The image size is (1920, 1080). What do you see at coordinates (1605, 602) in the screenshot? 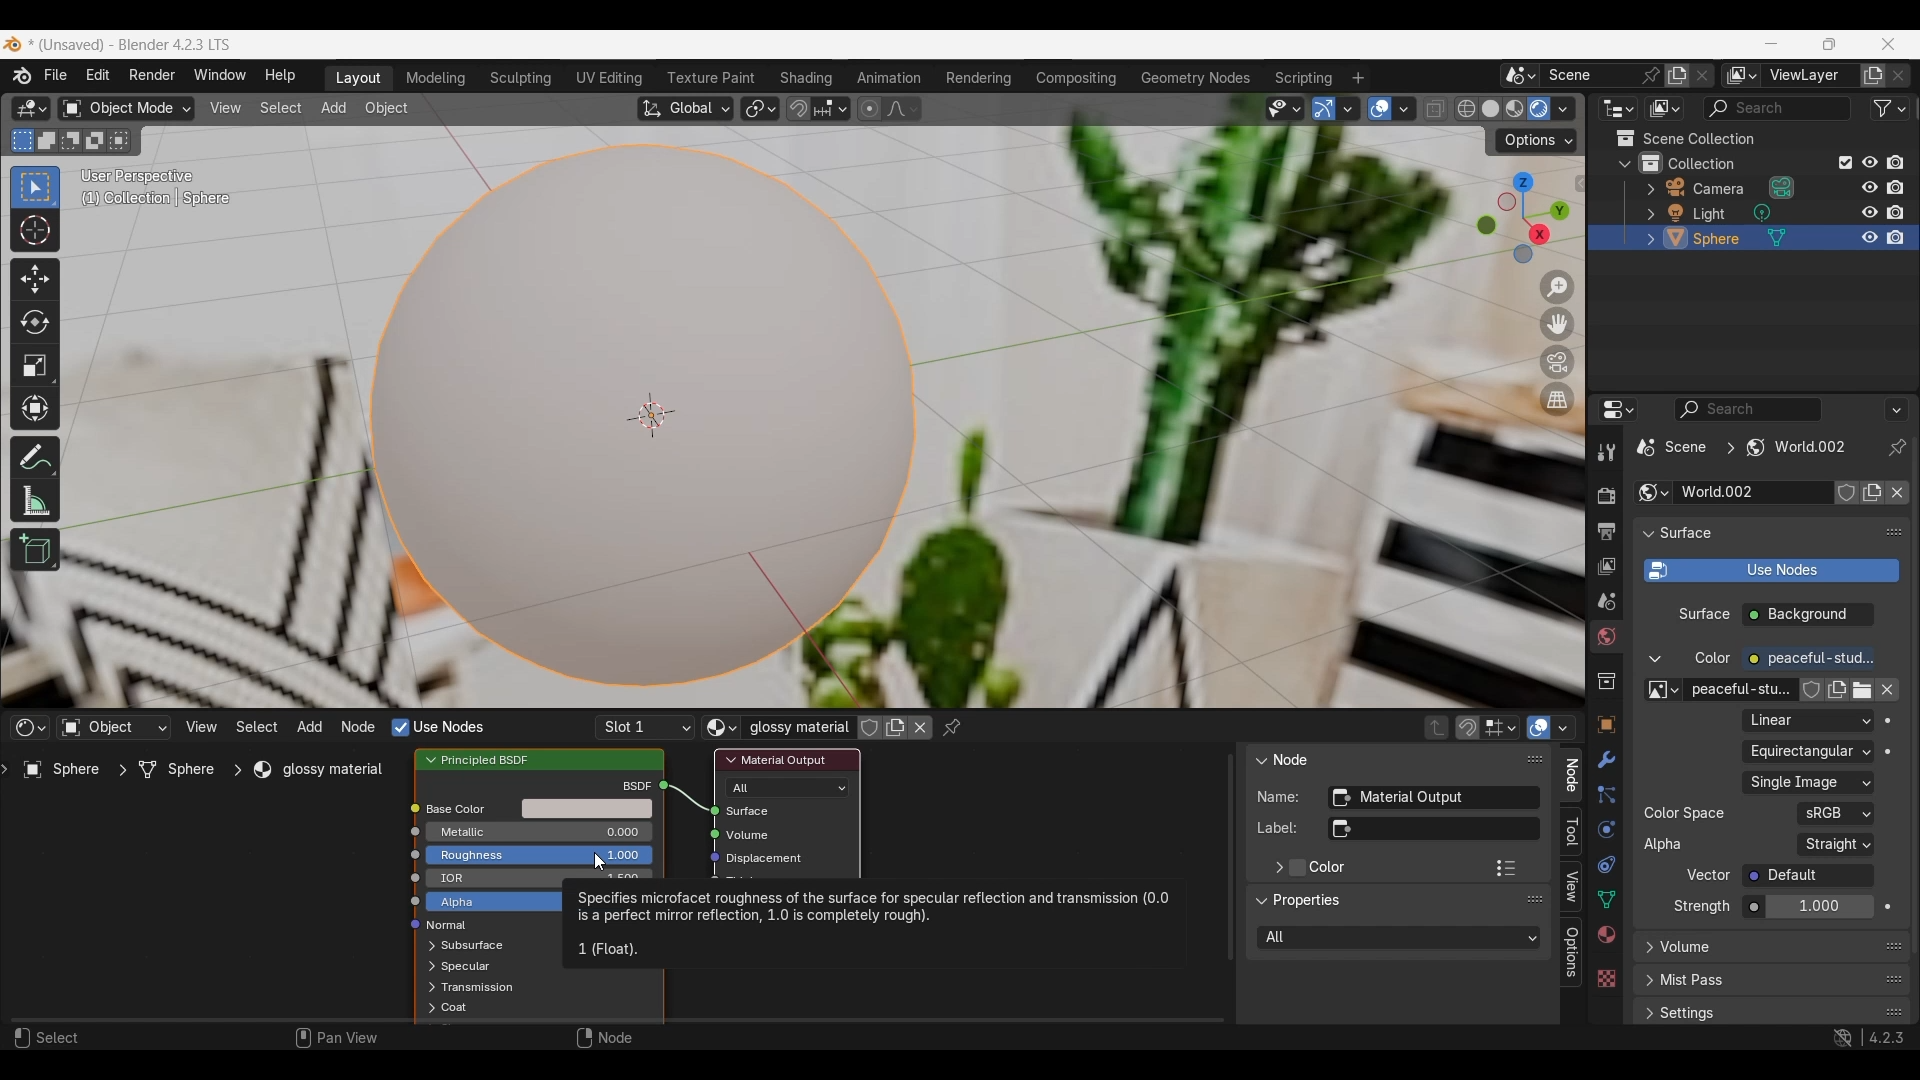
I see `Scene properties` at bounding box center [1605, 602].